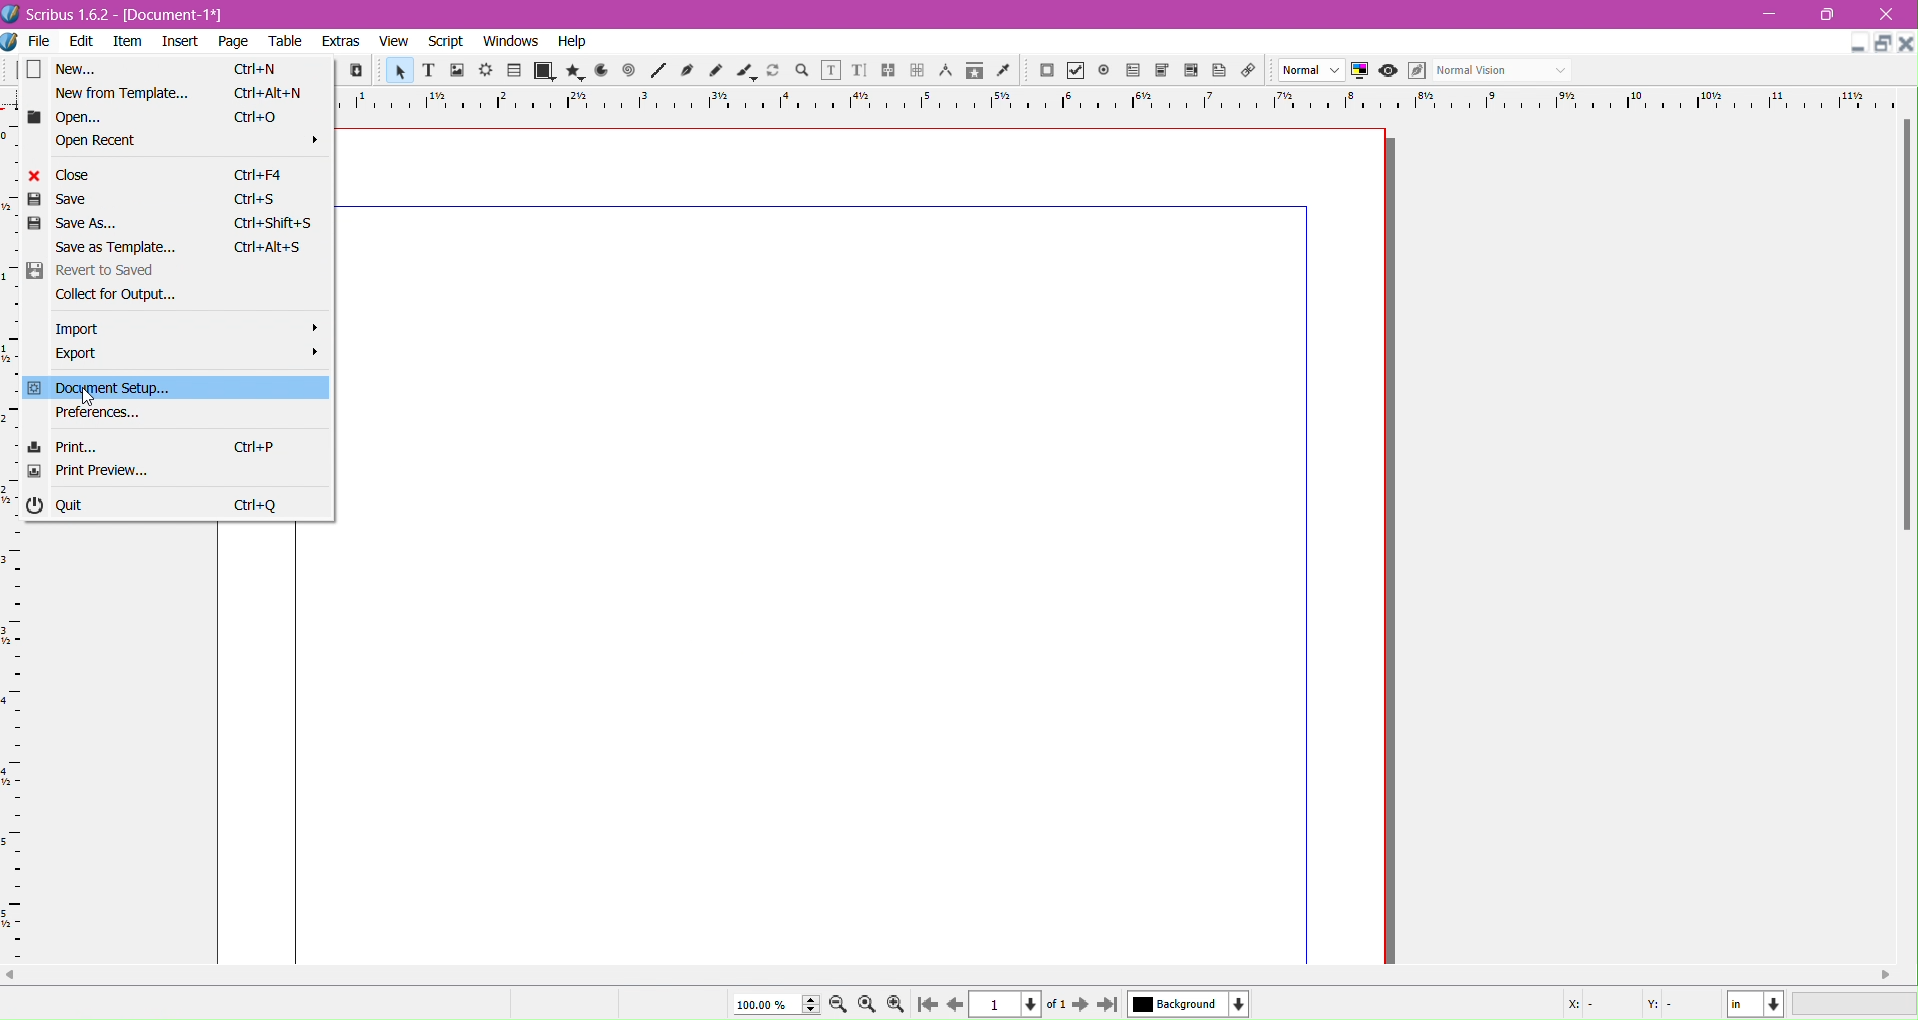 This screenshot has height=1020, width=1918. Describe the element at coordinates (1360, 71) in the screenshot. I see `color management system` at that location.